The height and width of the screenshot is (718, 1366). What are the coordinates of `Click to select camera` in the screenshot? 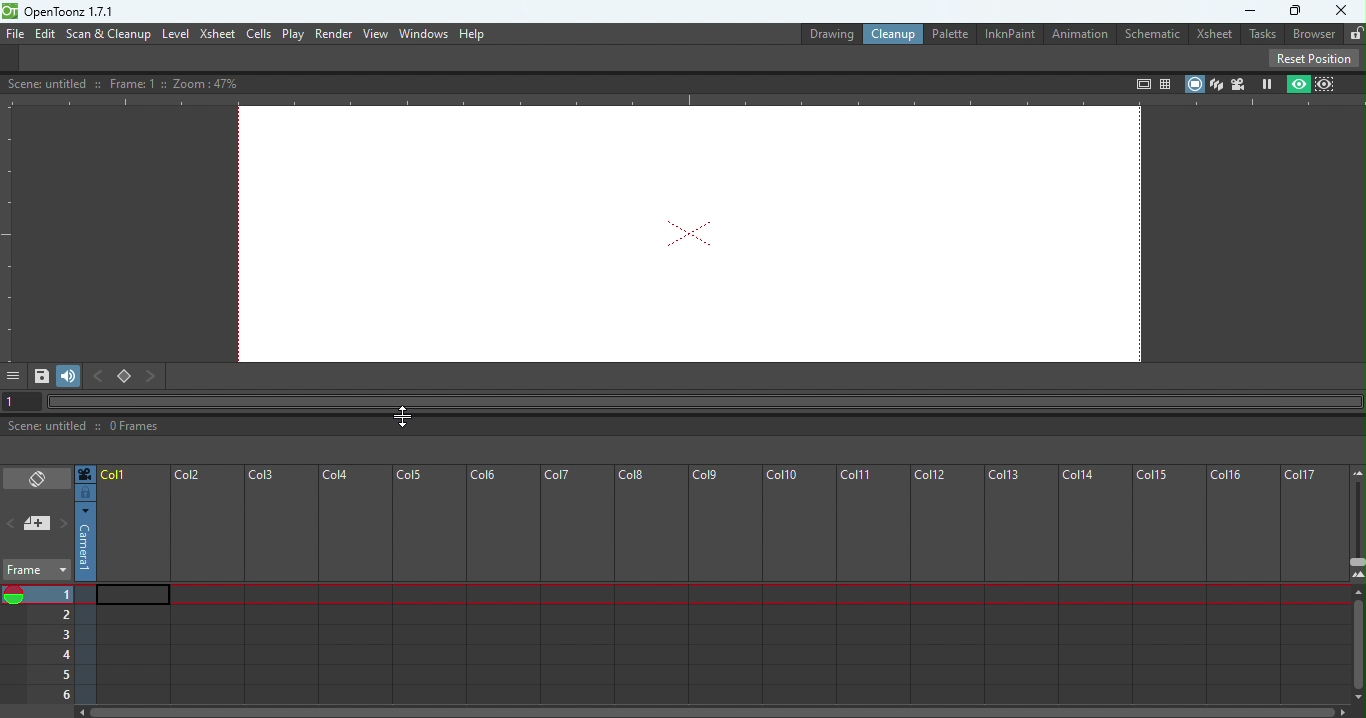 It's located at (87, 542).